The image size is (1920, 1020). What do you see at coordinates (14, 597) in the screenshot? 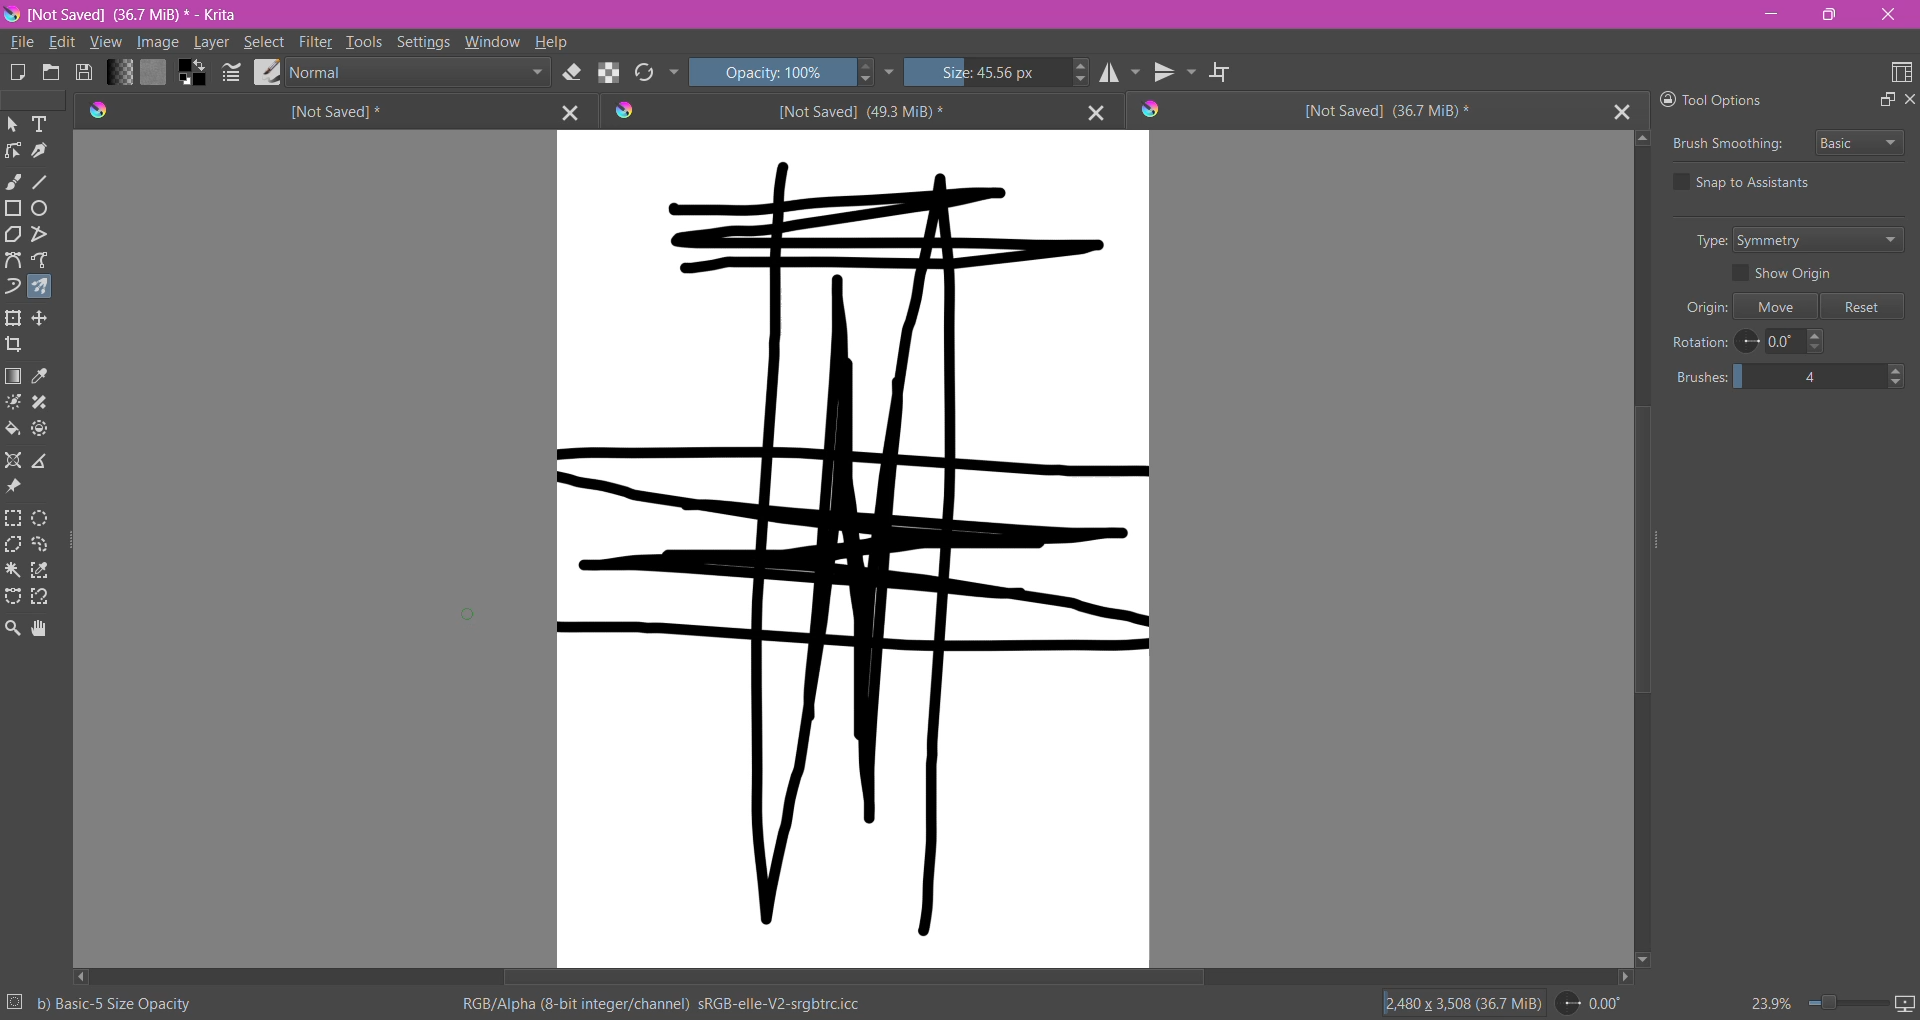
I see `Bezier Curve Selection Tool` at bounding box center [14, 597].